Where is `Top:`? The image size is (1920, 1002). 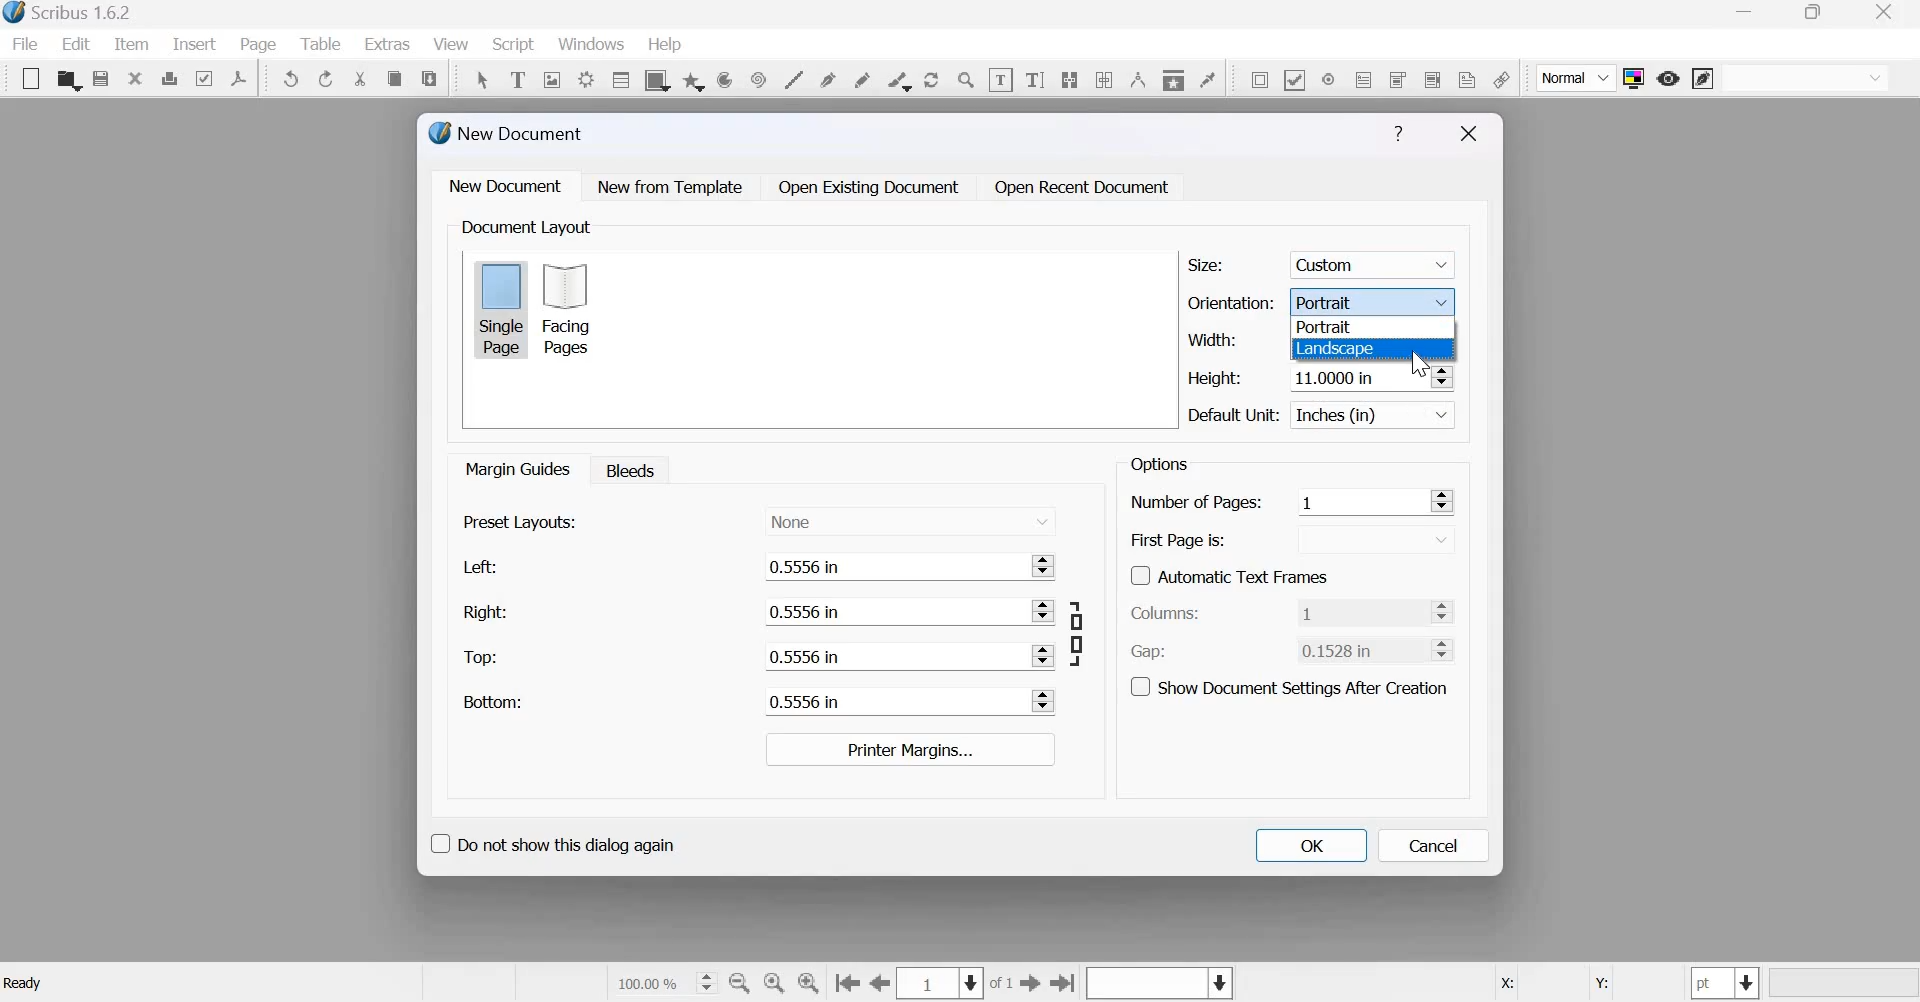
Top: is located at coordinates (482, 658).